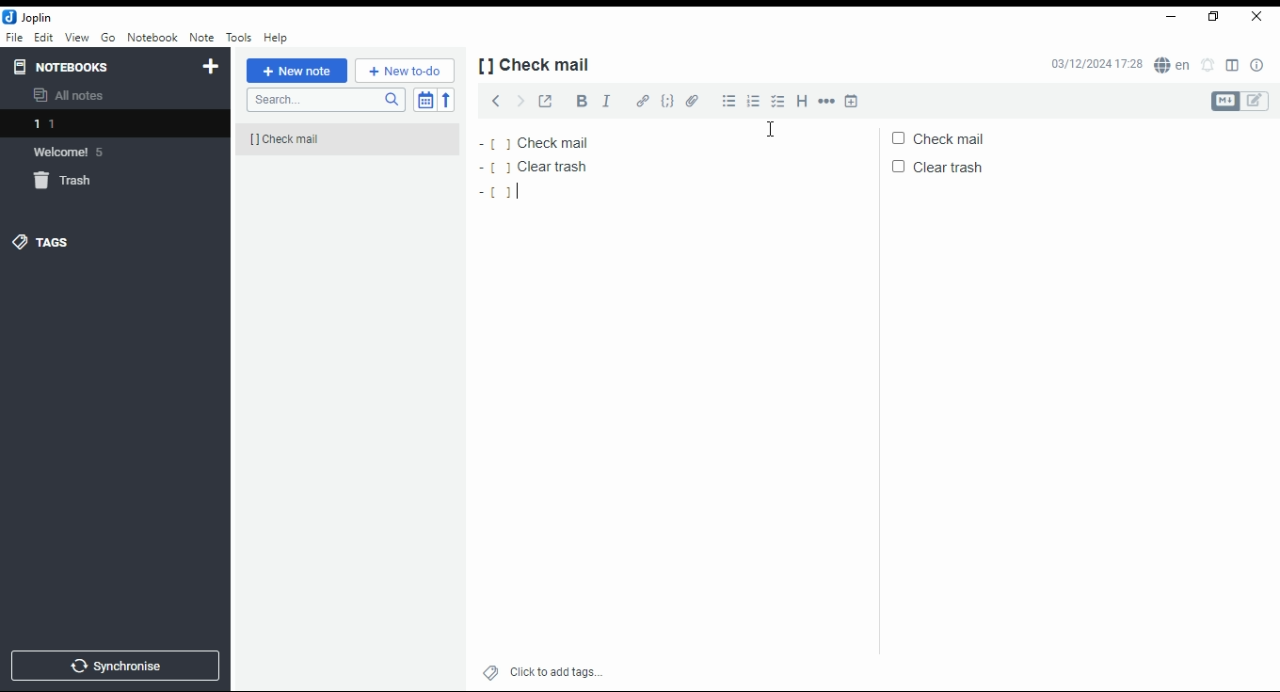 This screenshot has width=1280, height=692. I want to click on italics, so click(606, 101).